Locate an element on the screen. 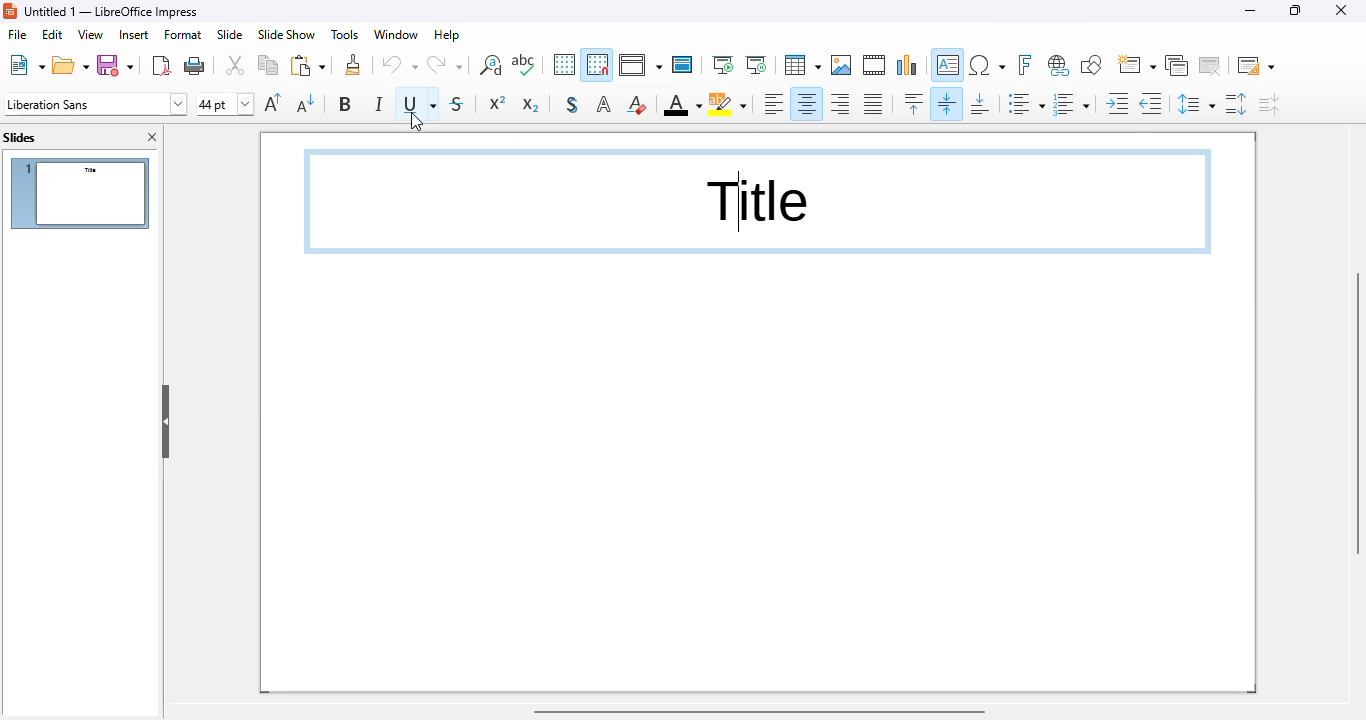 This screenshot has width=1366, height=720. cursor is located at coordinates (417, 123).